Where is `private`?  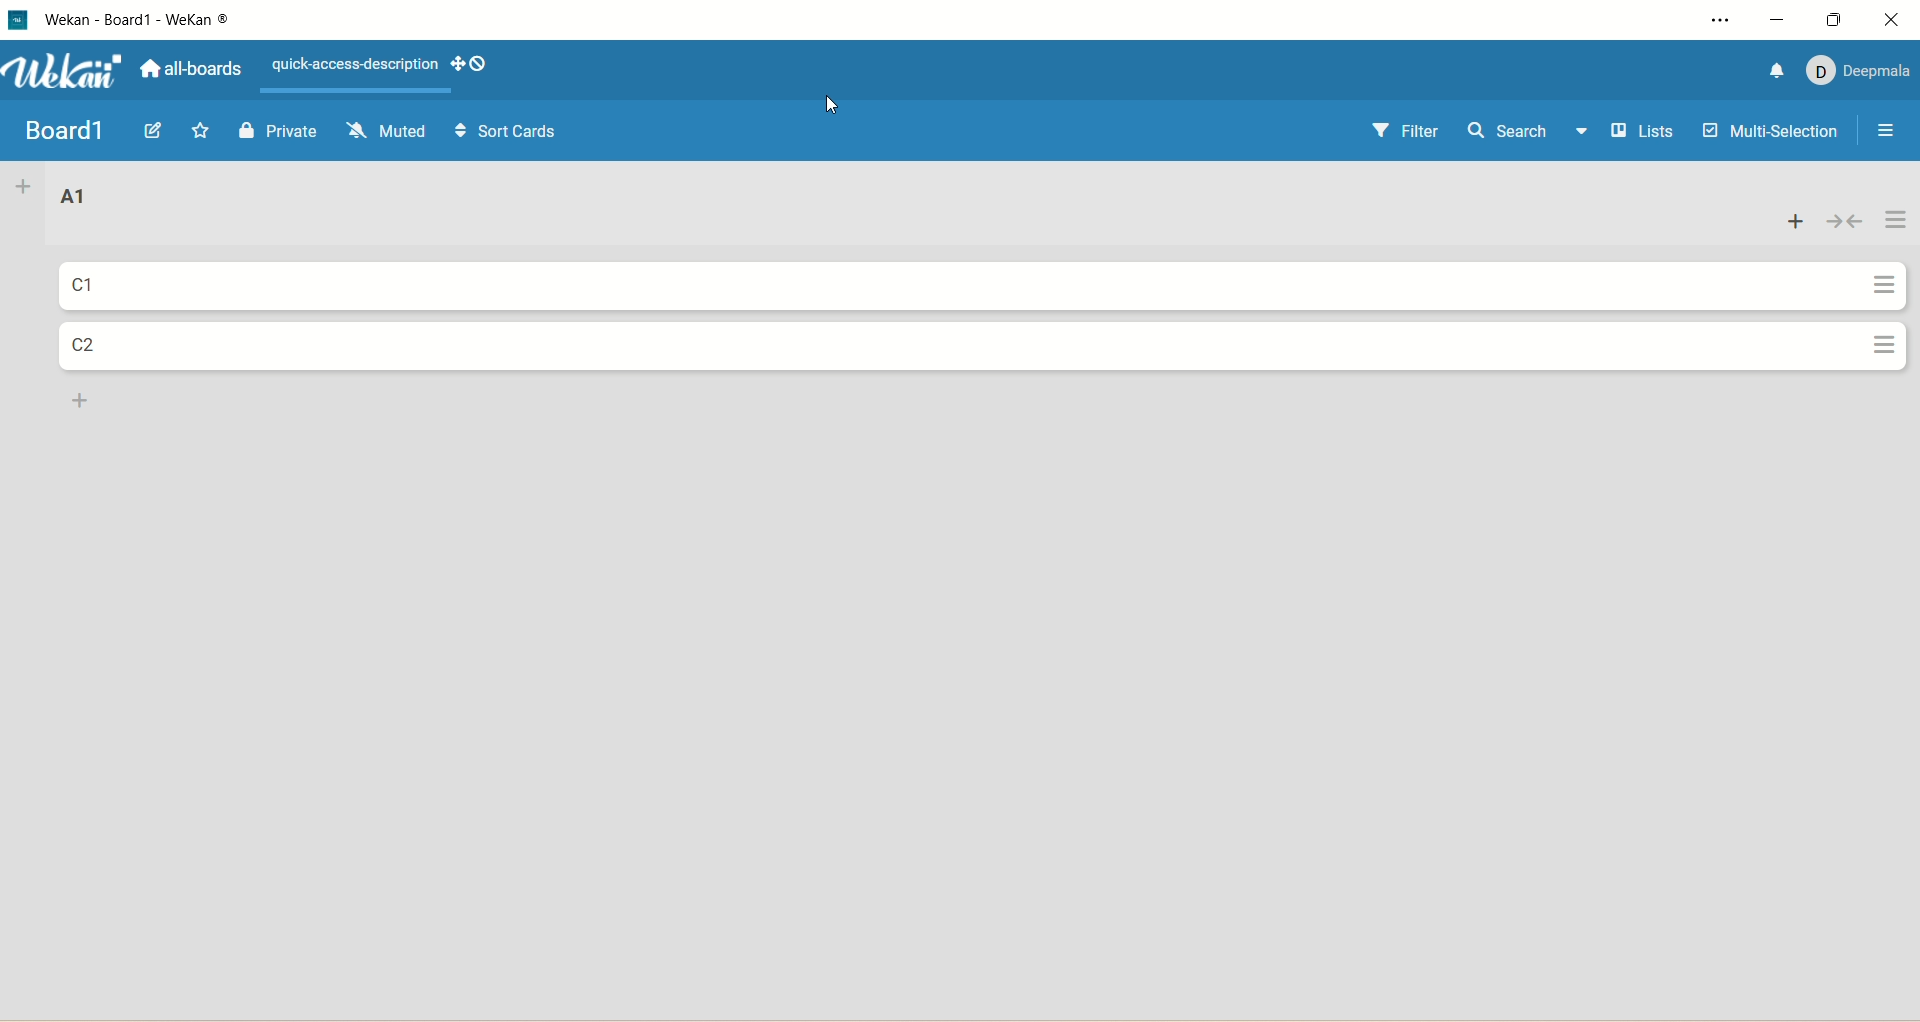 private is located at coordinates (281, 130).